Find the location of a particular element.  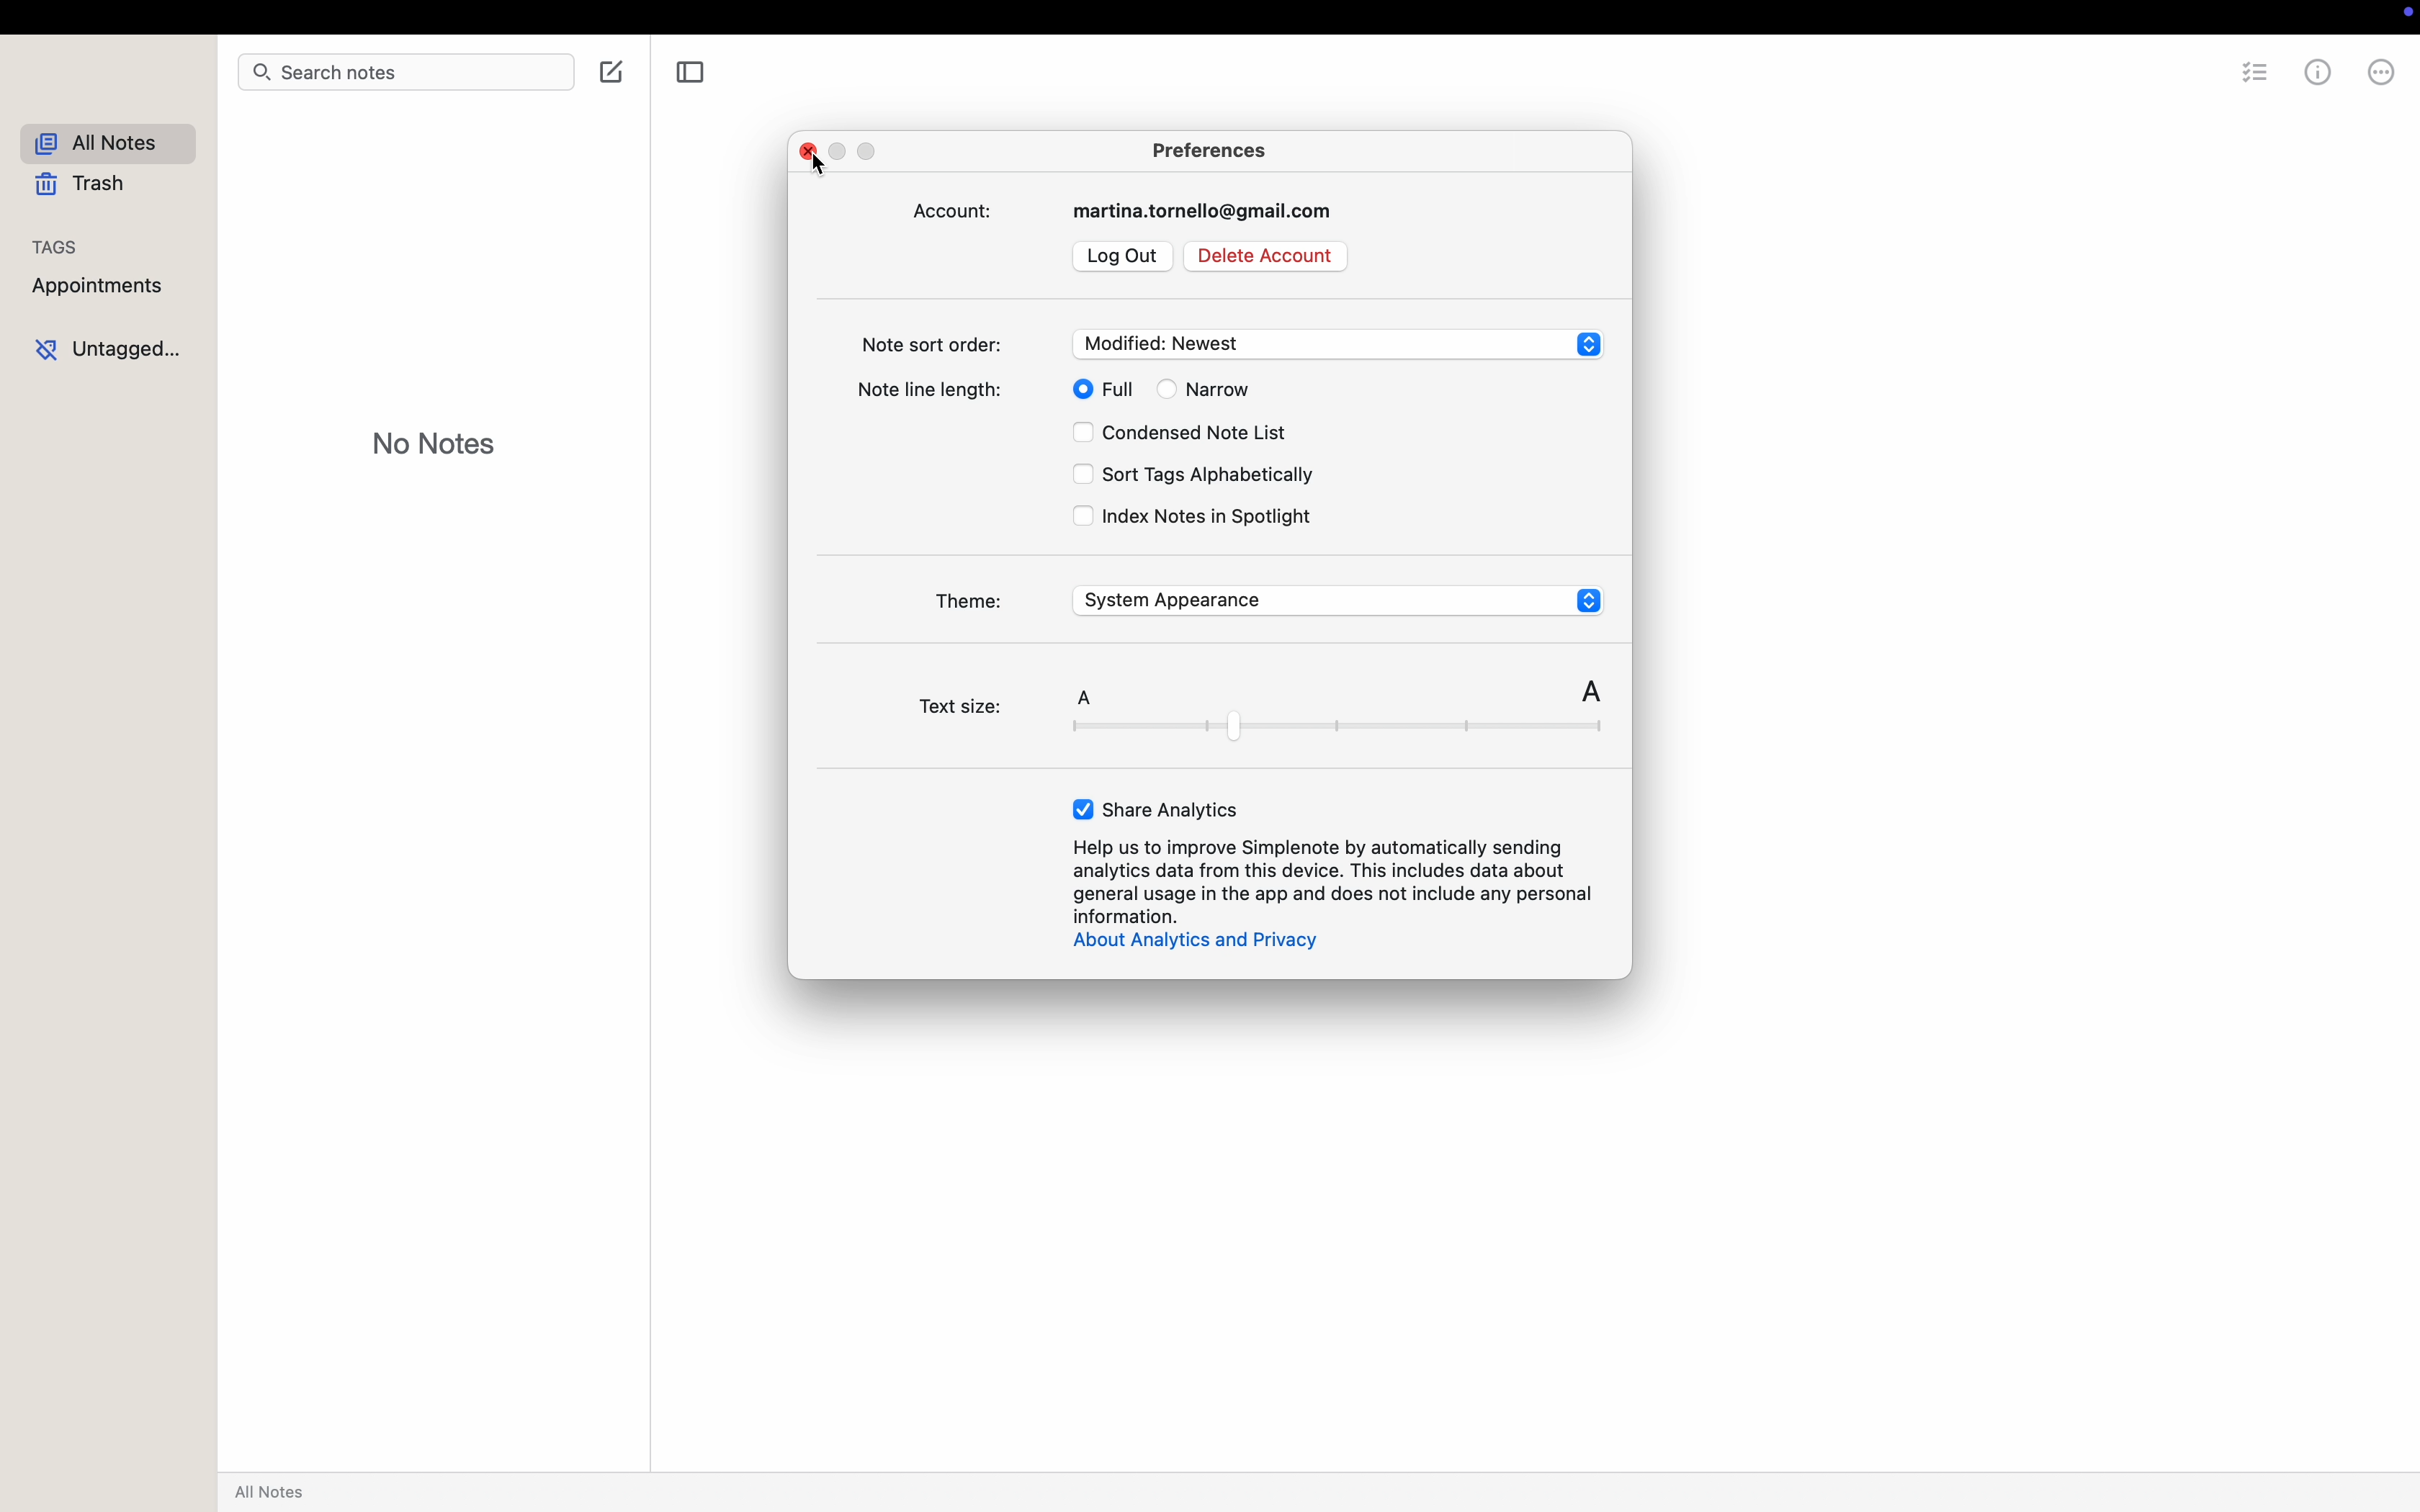

record control is located at coordinates (2405, 16).